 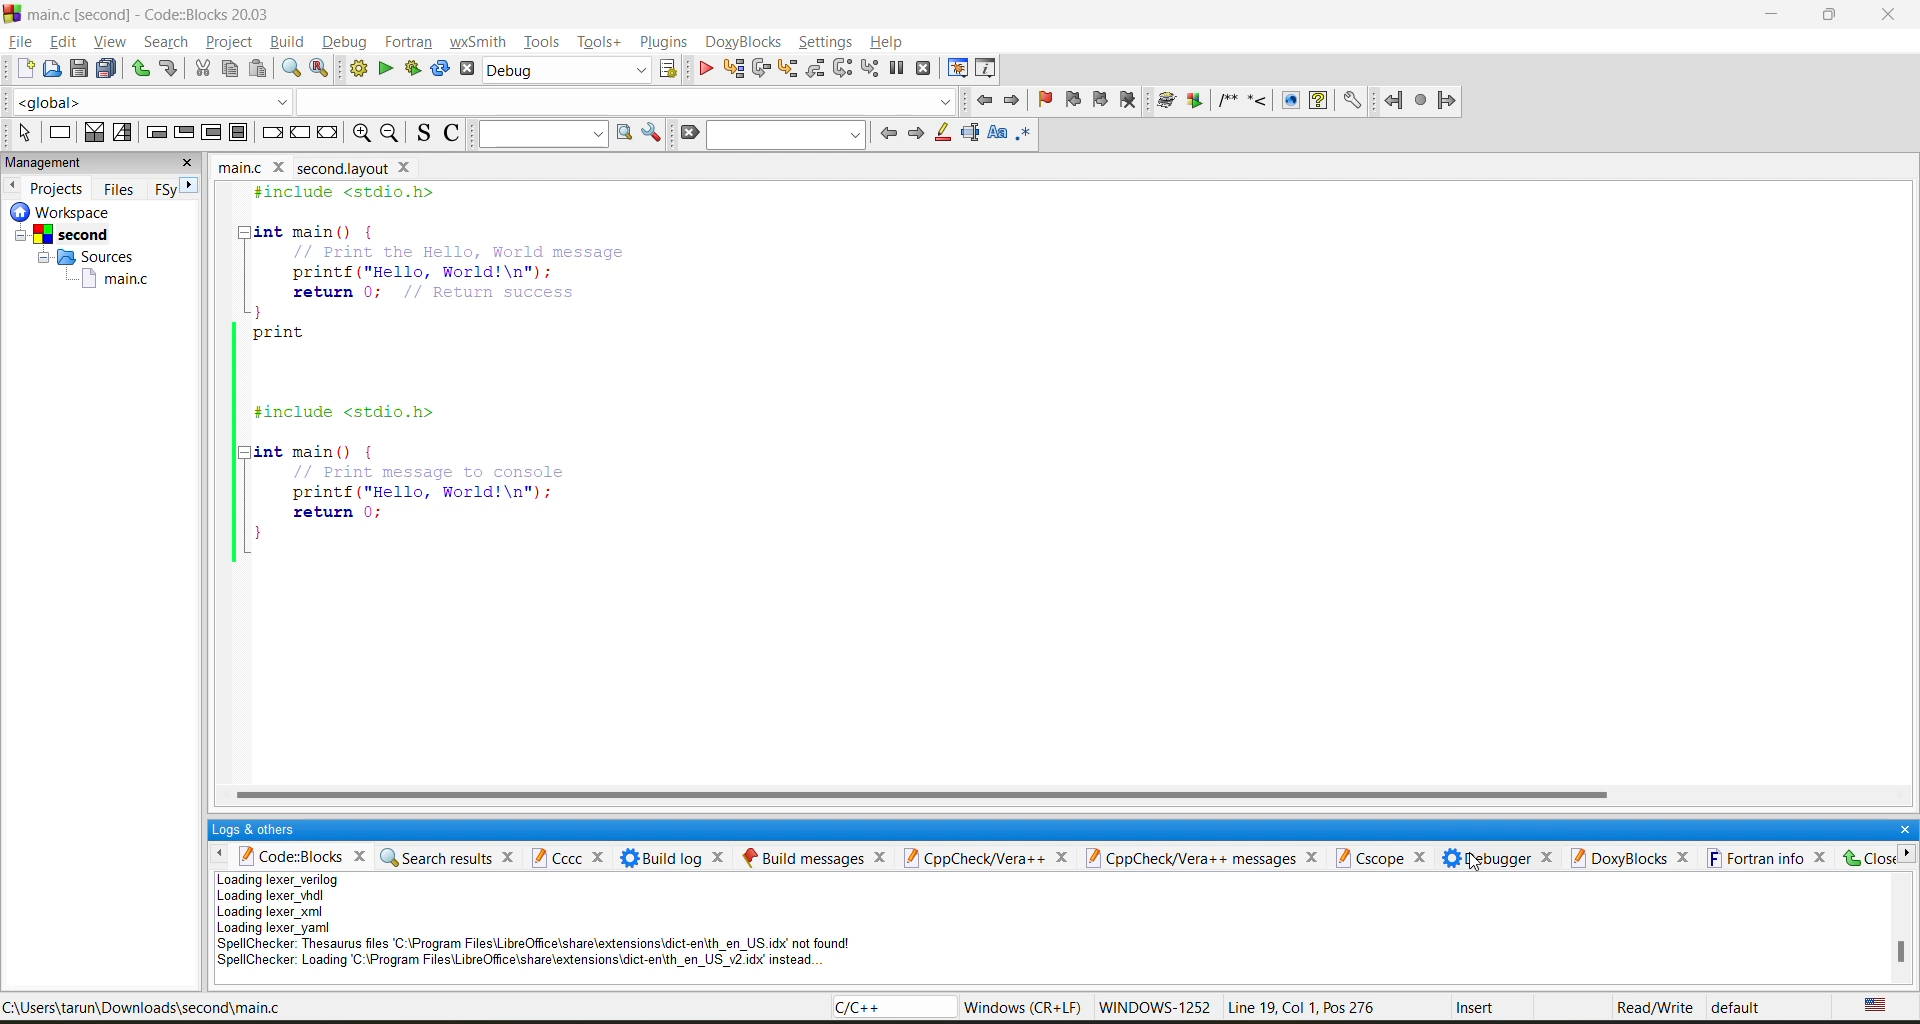 I want to click on tools, so click(x=541, y=42).